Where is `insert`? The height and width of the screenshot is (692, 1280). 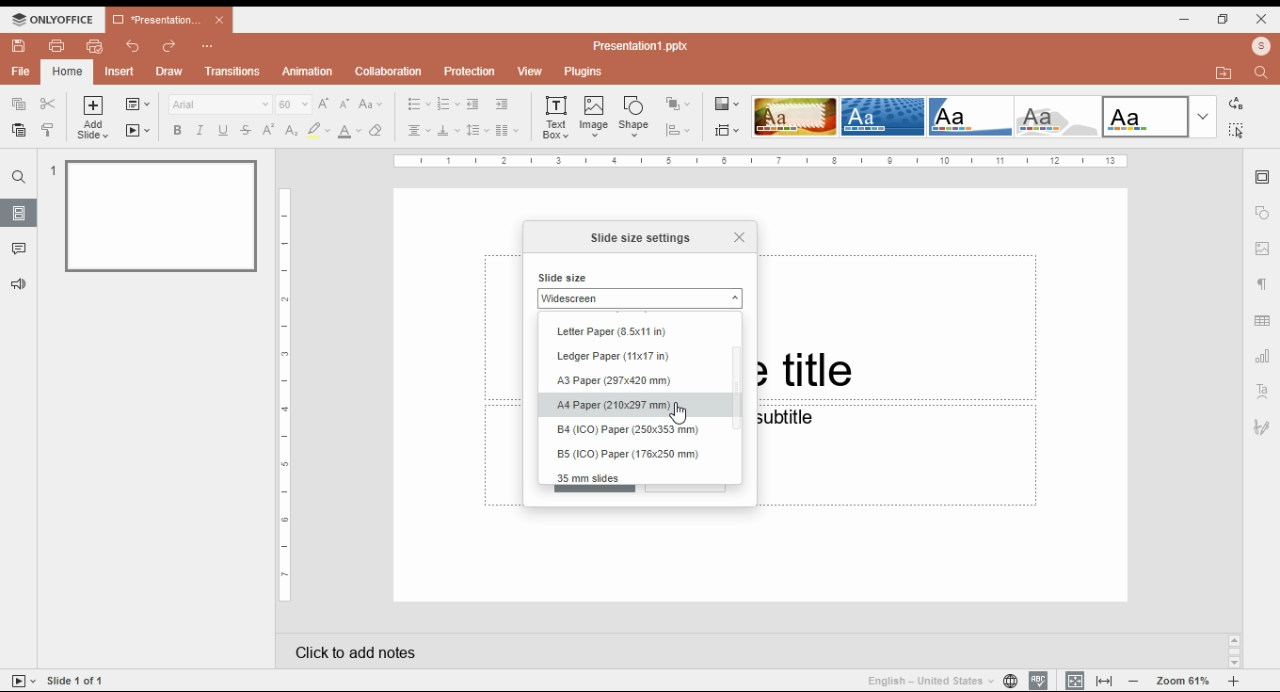 insert is located at coordinates (120, 72).